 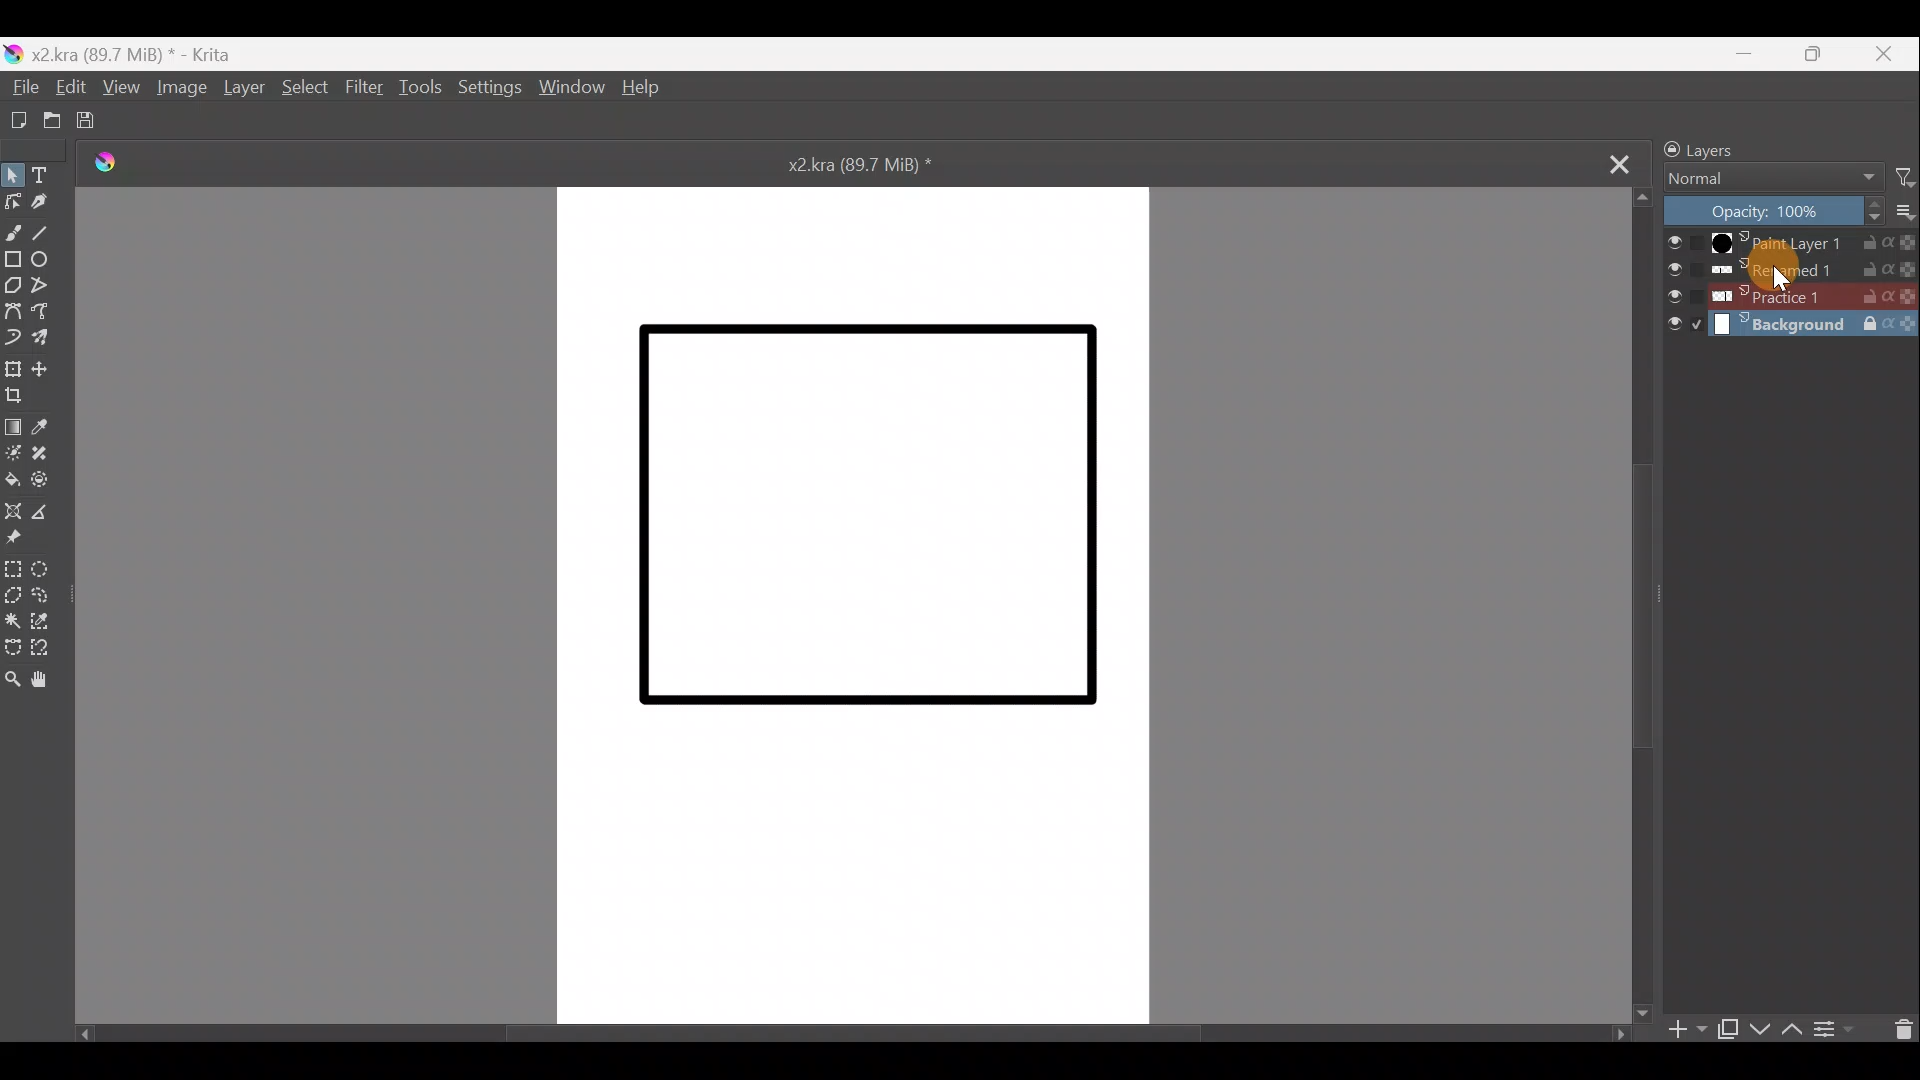 I want to click on Edit shapes tool, so click(x=12, y=202).